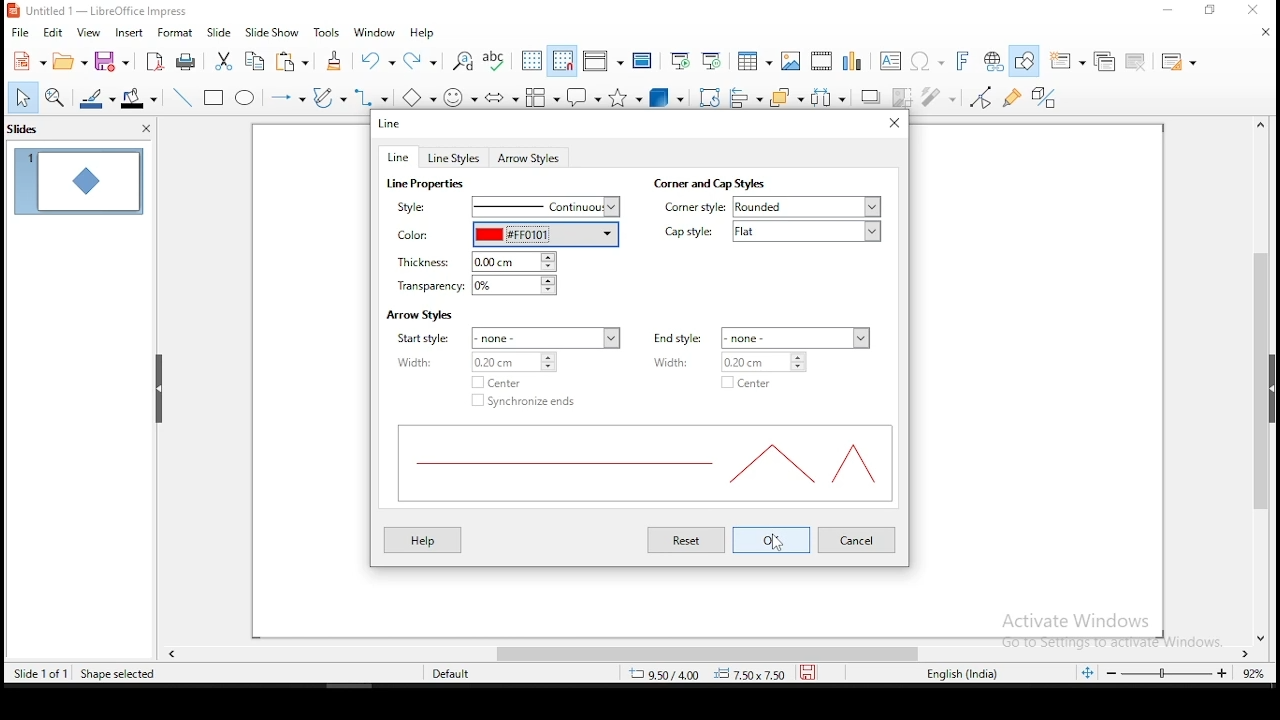  What do you see at coordinates (99, 11) in the screenshot?
I see `icon and filename` at bounding box center [99, 11].